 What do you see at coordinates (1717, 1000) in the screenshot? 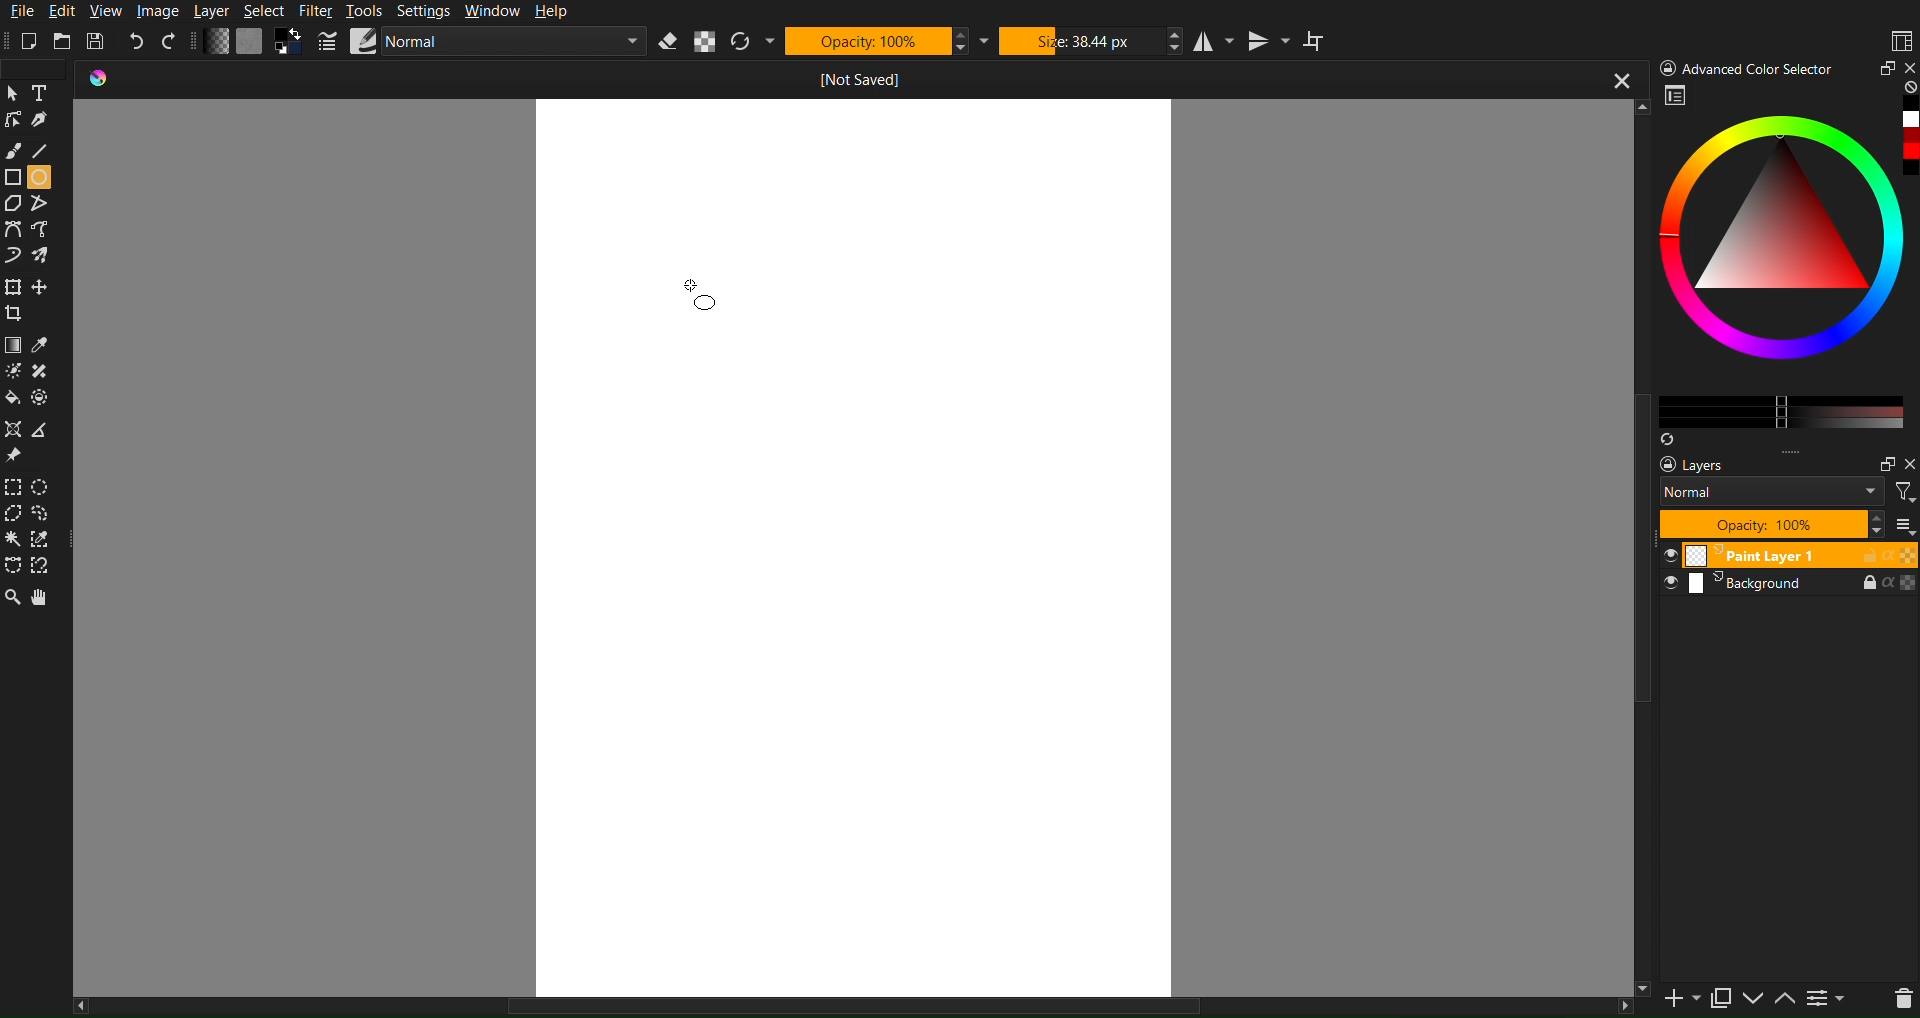
I see `copy` at bounding box center [1717, 1000].